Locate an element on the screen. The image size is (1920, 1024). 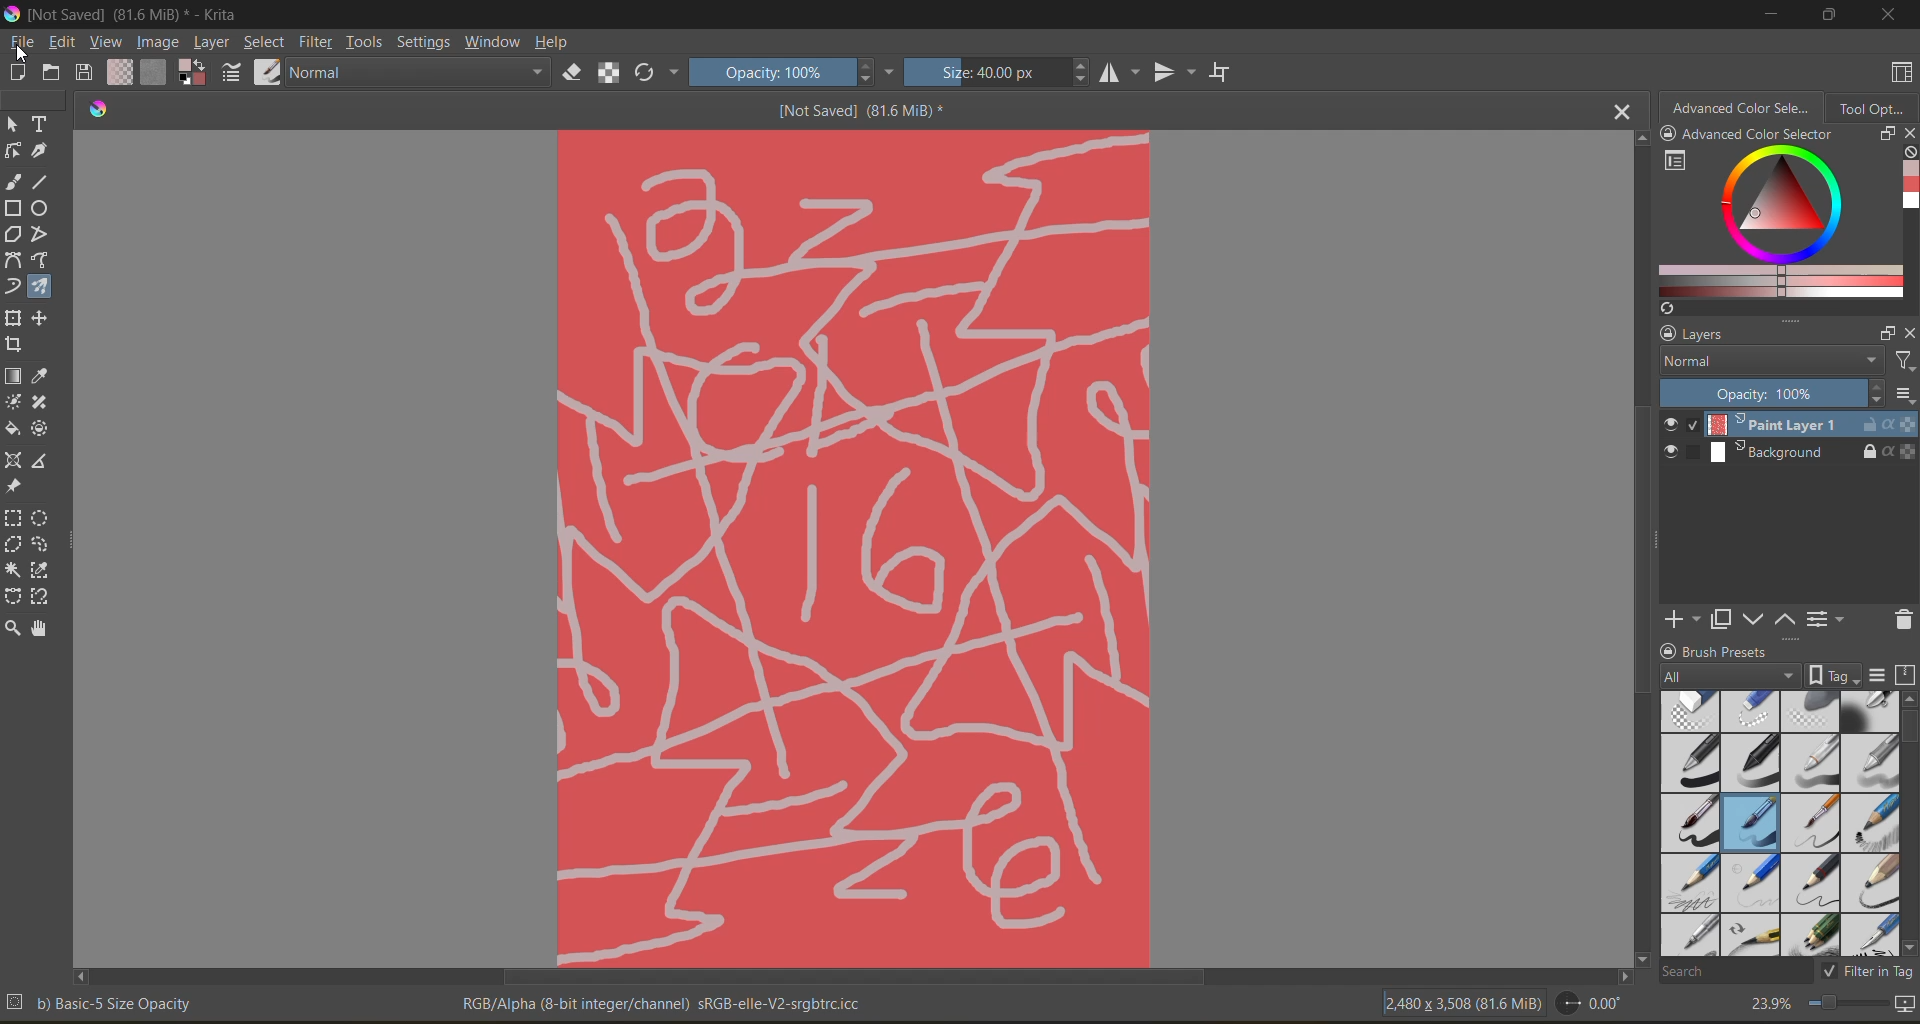
flip angle is located at coordinates (1588, 1003).